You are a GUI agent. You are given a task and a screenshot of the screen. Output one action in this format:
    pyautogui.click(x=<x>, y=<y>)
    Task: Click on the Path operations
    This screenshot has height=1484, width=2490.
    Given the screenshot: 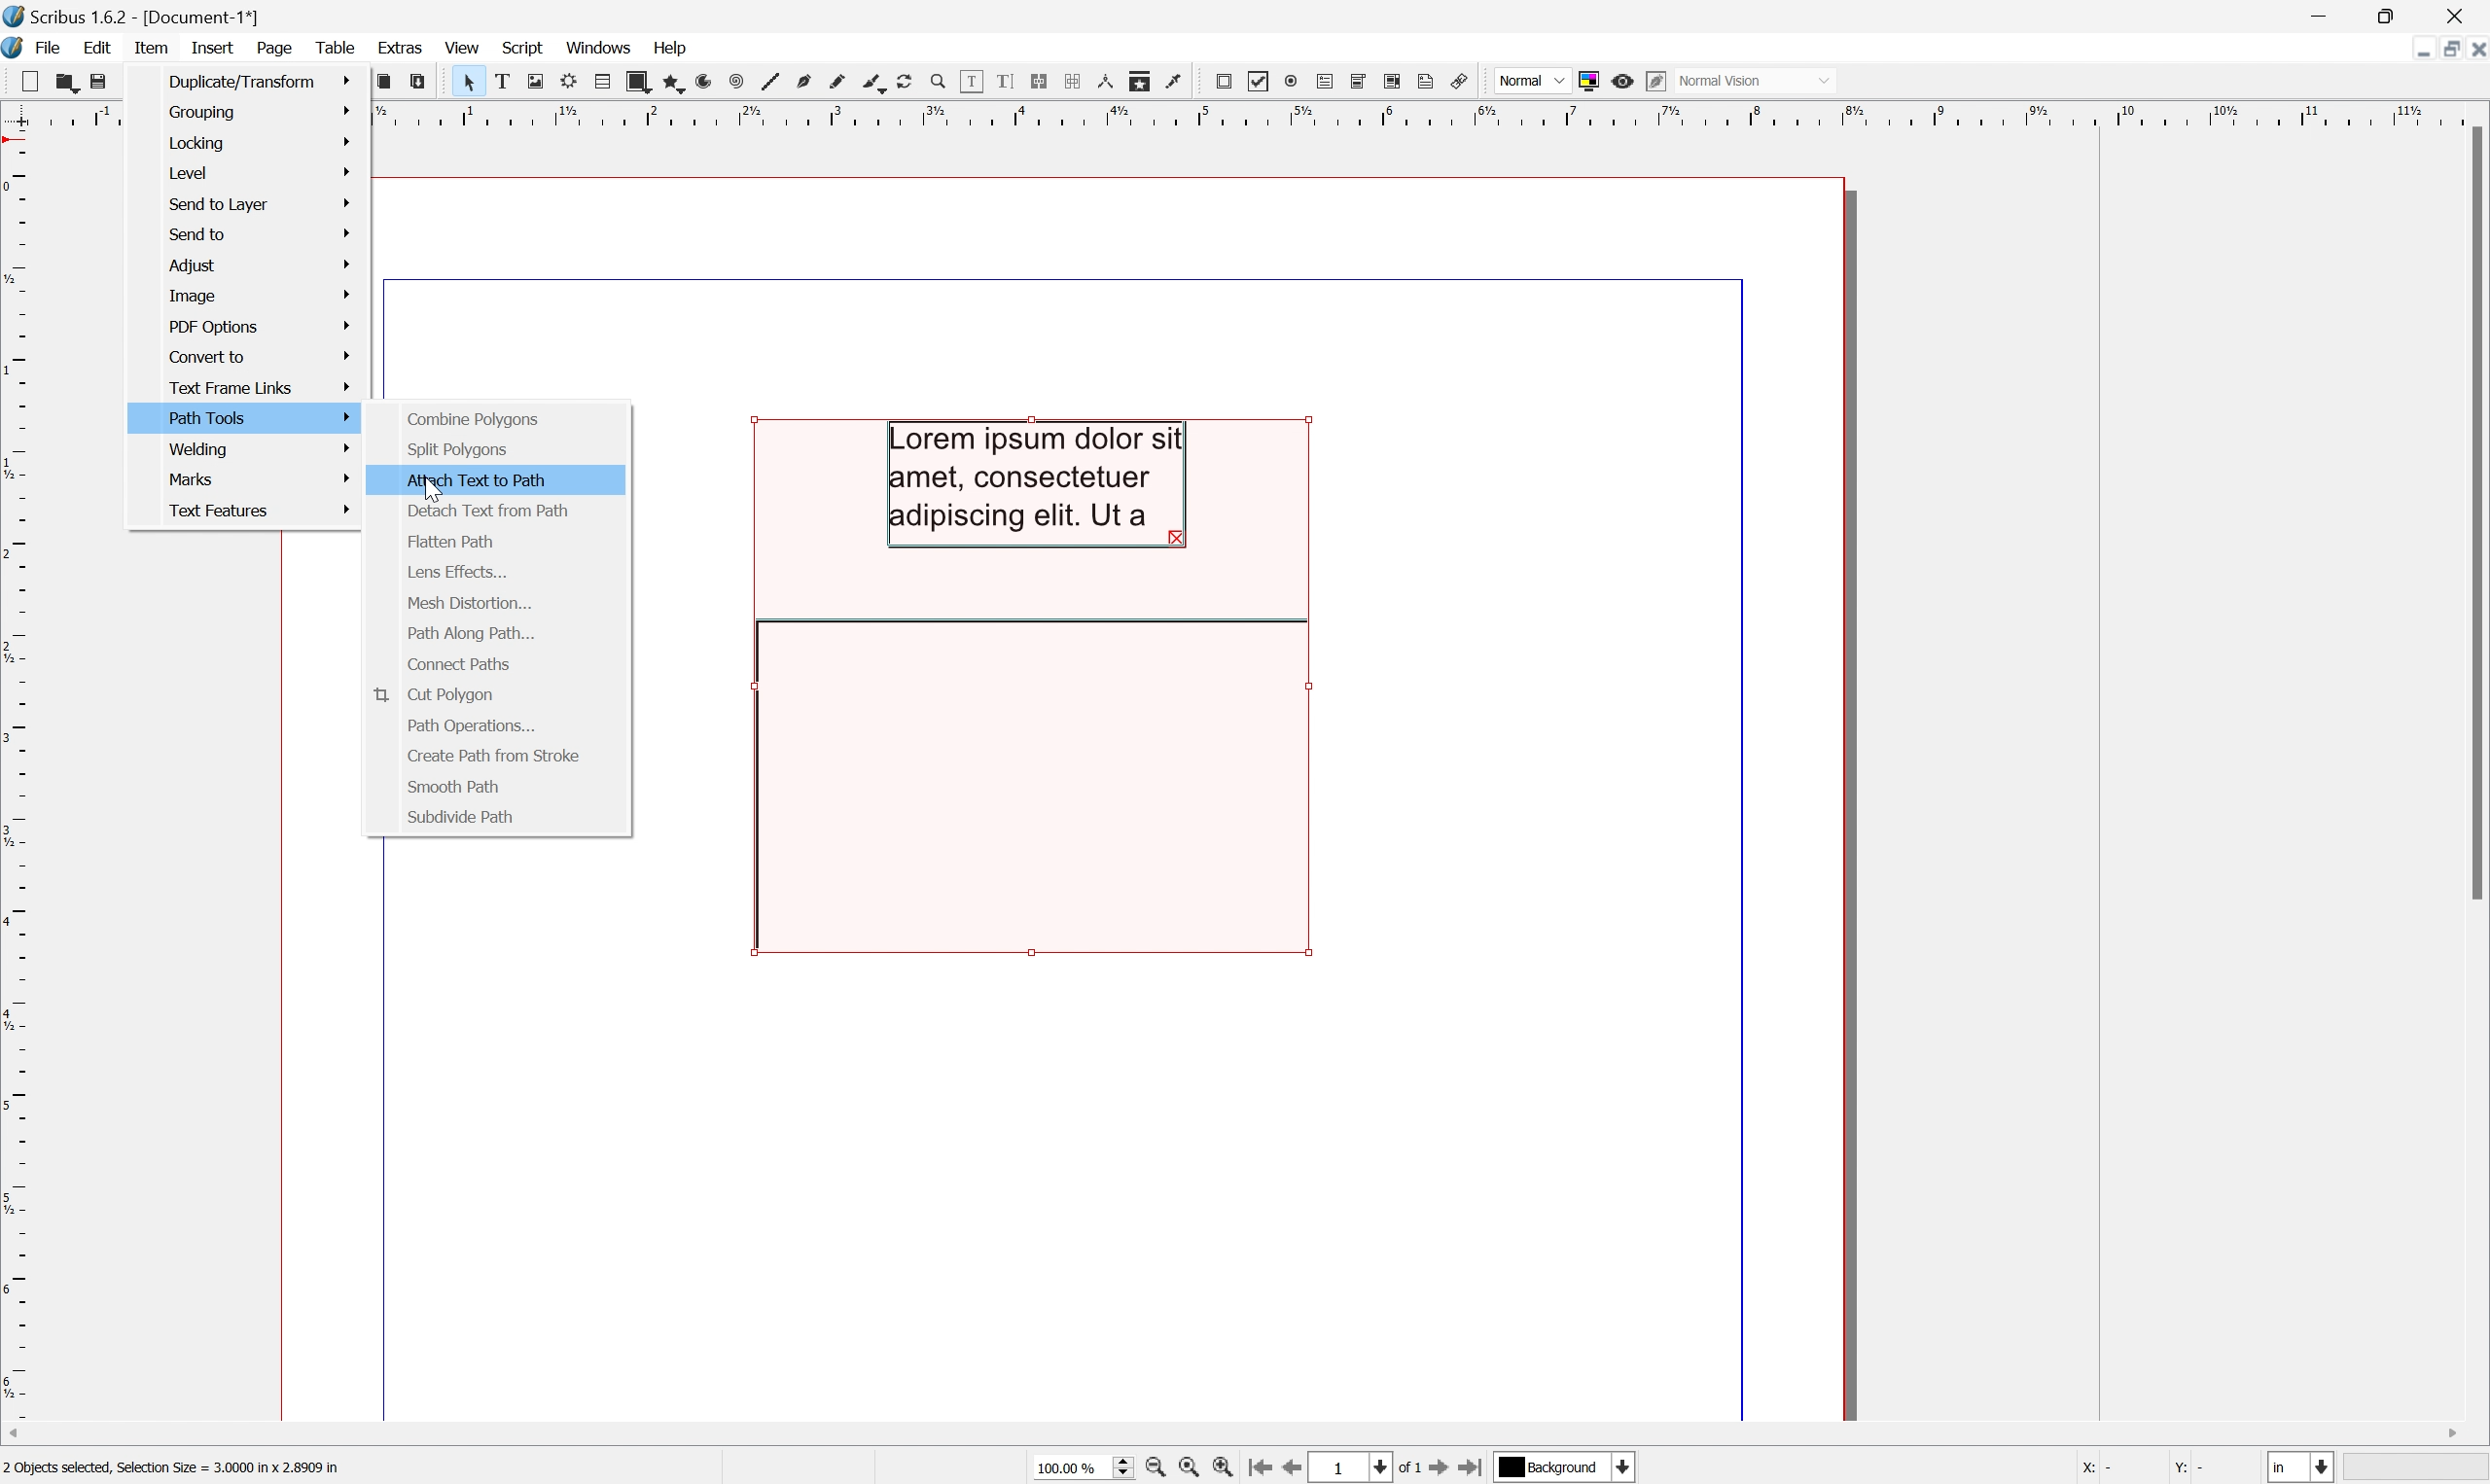 What is the action you would take?
    pyautogui.click(x=463, y=727)
    